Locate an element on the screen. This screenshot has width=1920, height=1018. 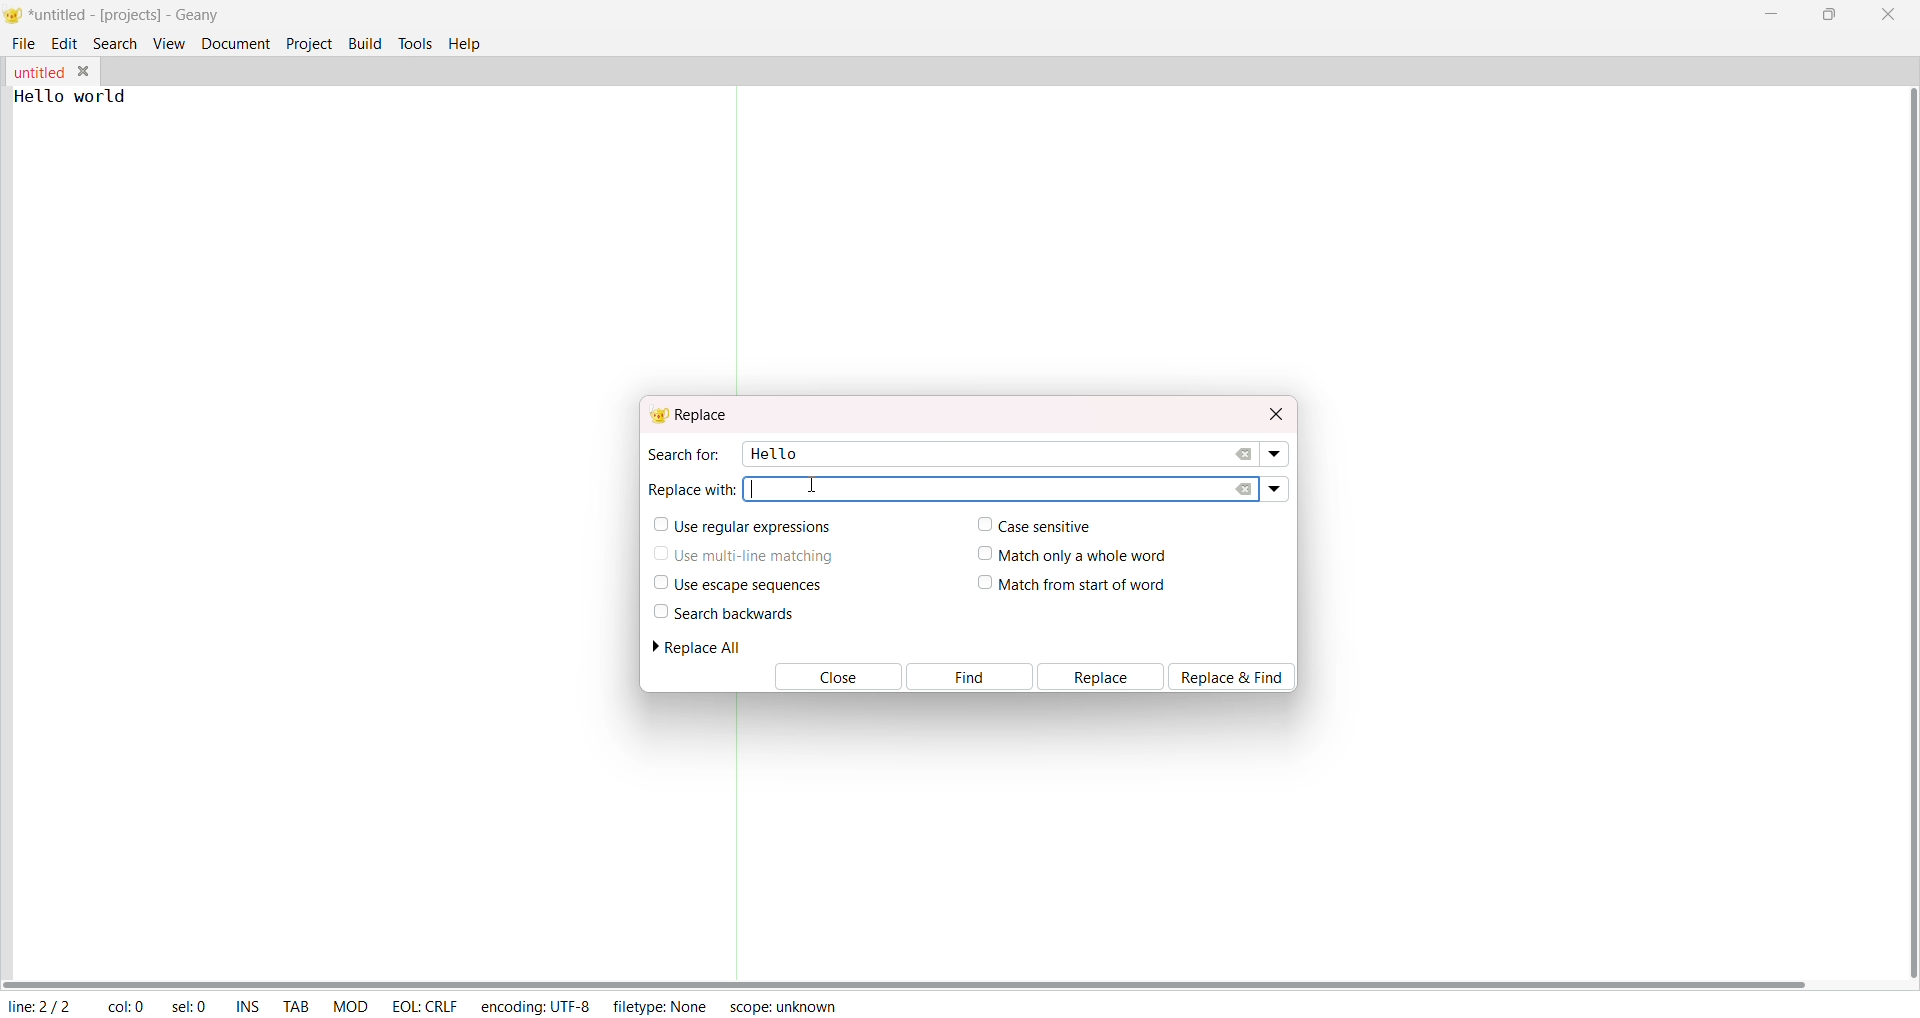
close dialog is located at coordinates (1272, 411).